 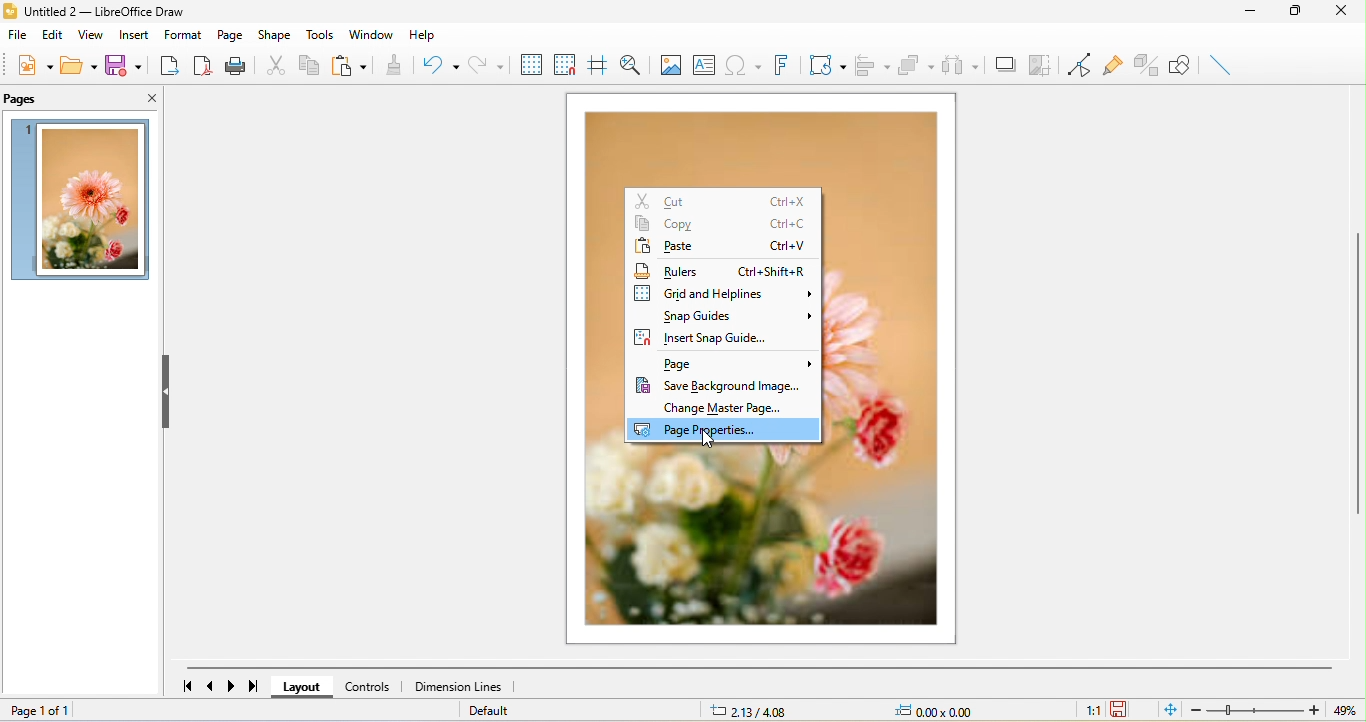 What do you see at coordinates (1092, 712) in the screenshot?
I see `1:1` at bounding box center [1092, 712].